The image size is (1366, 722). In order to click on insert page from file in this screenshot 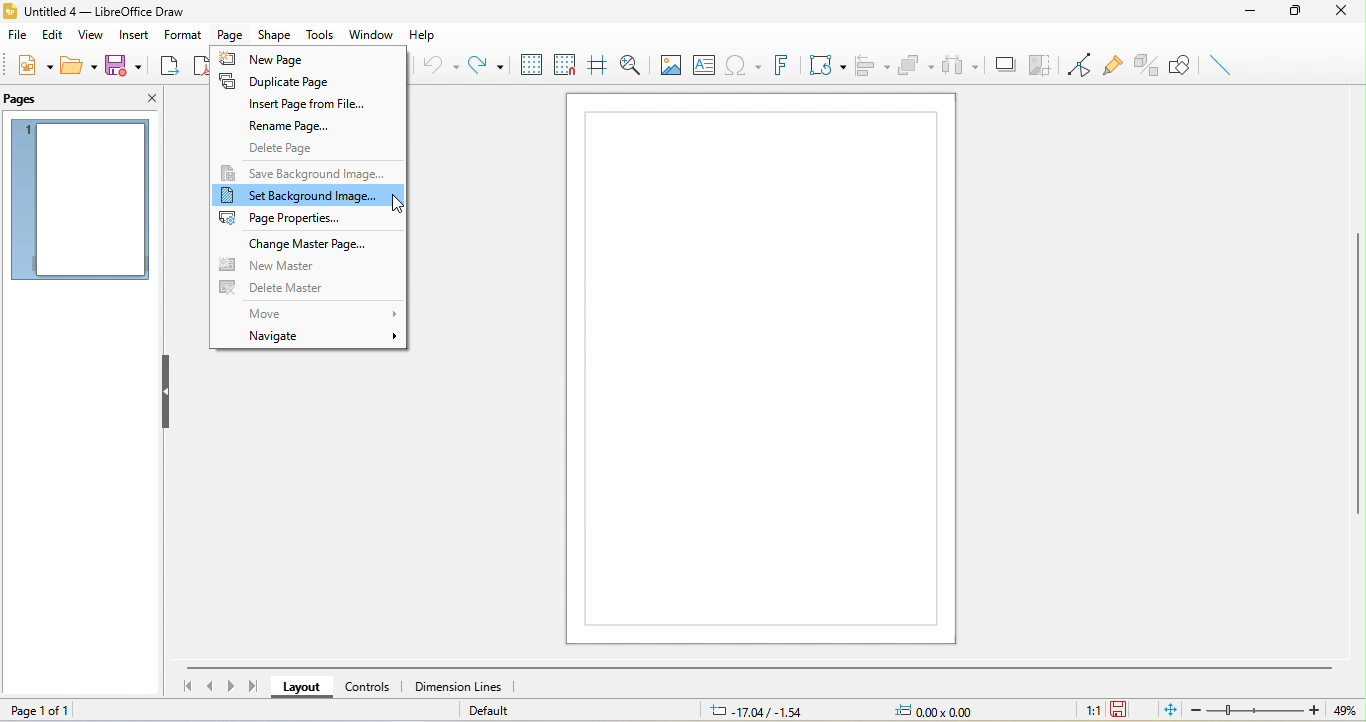, I will do `click(307, 104)`.